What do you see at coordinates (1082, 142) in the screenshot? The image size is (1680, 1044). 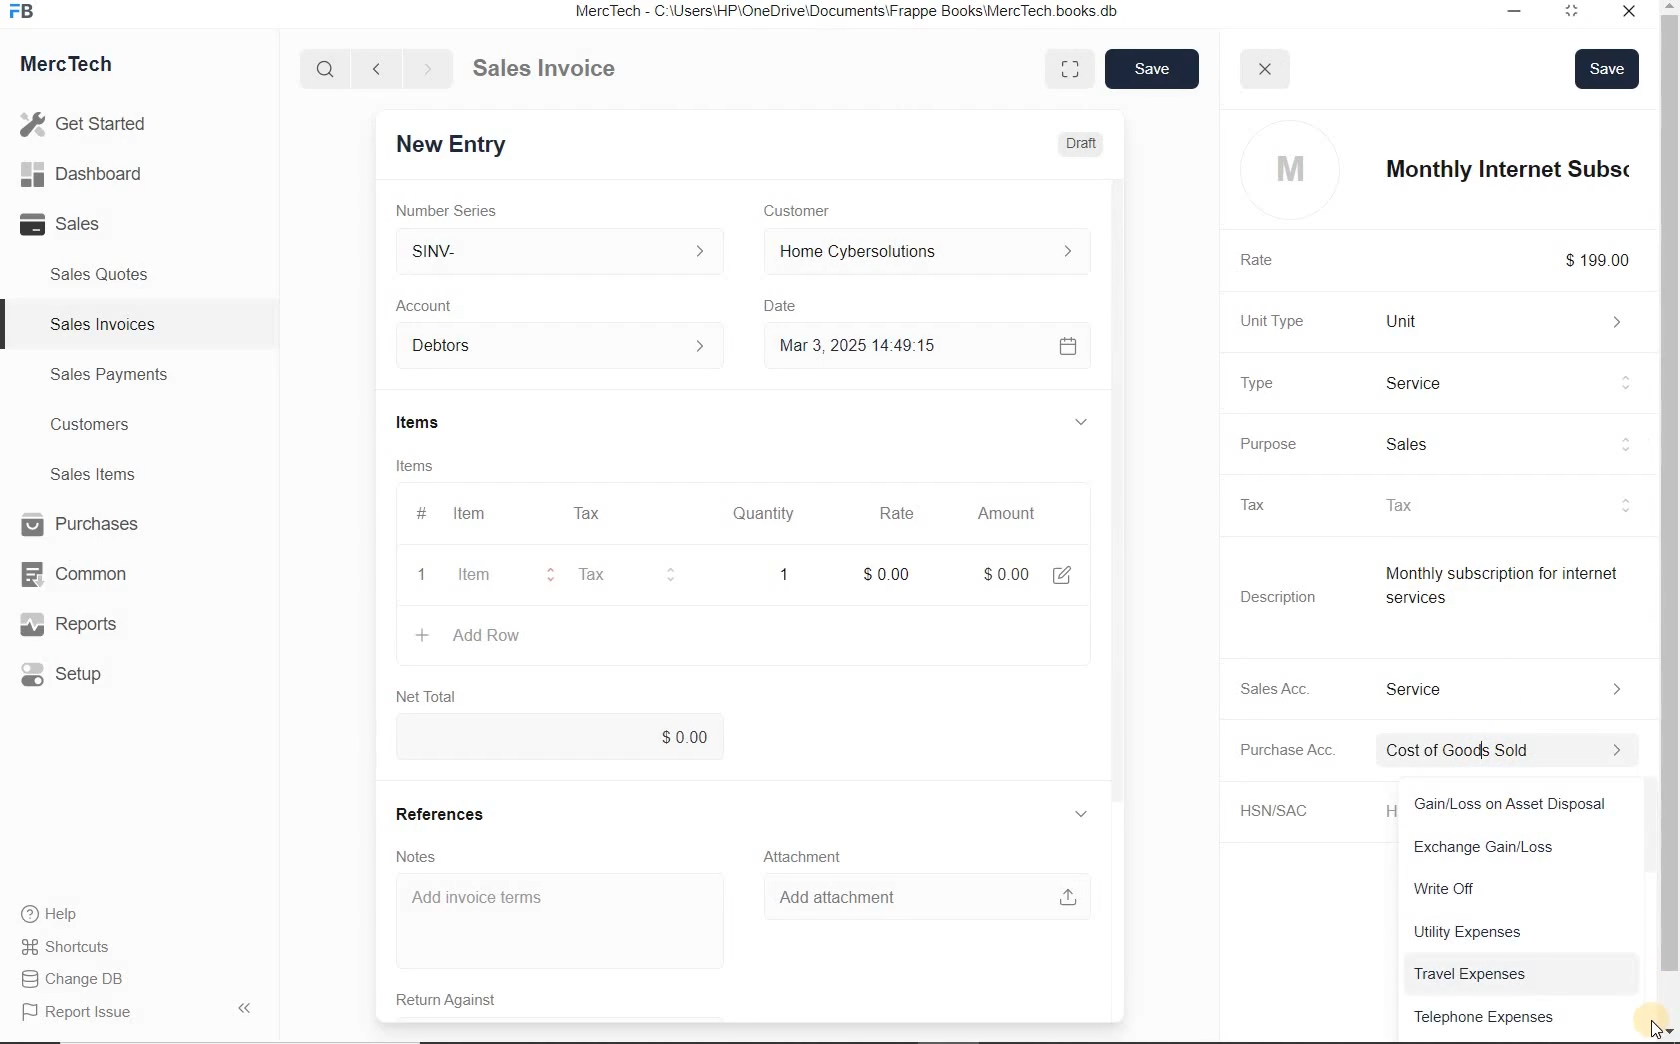 I see `Draft` at bounding box center [1082, 142].